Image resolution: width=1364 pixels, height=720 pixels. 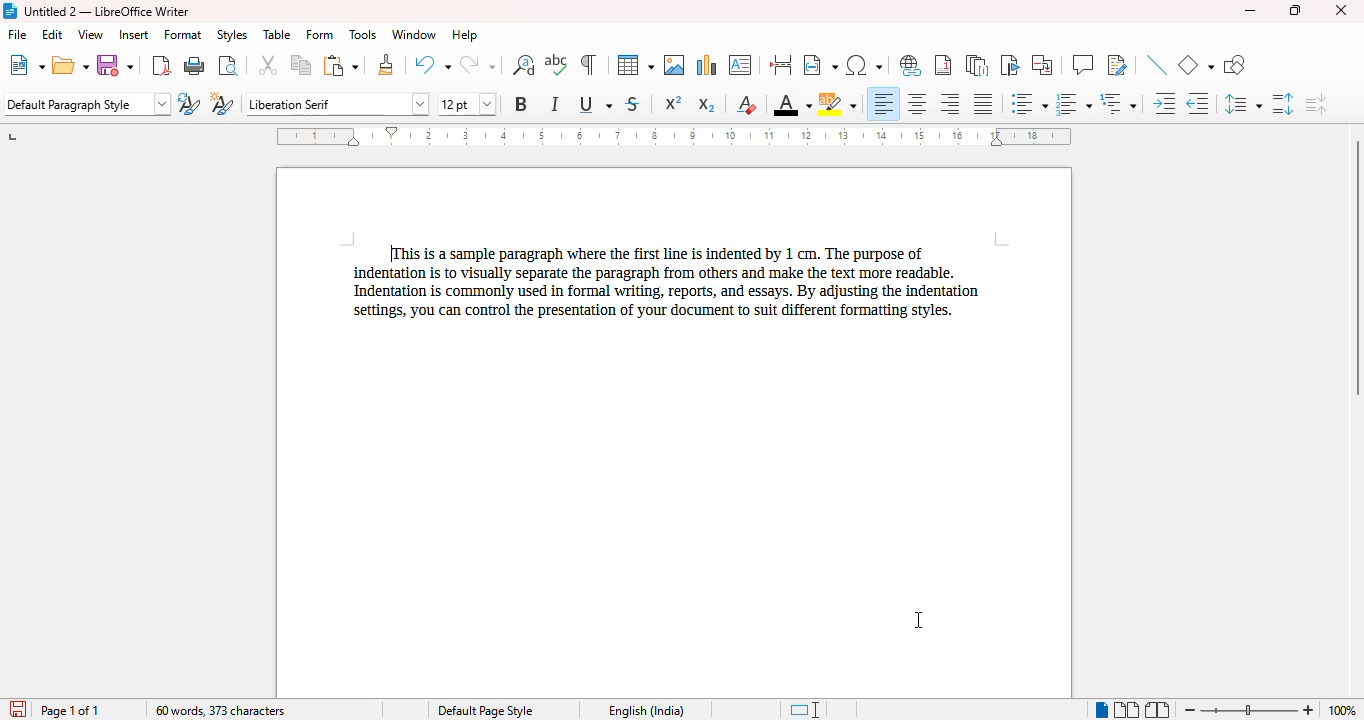 What do you see at coordinates (836, 104) in the screenshot?
I see `character highlighting color` at bounding box center [836, 104].